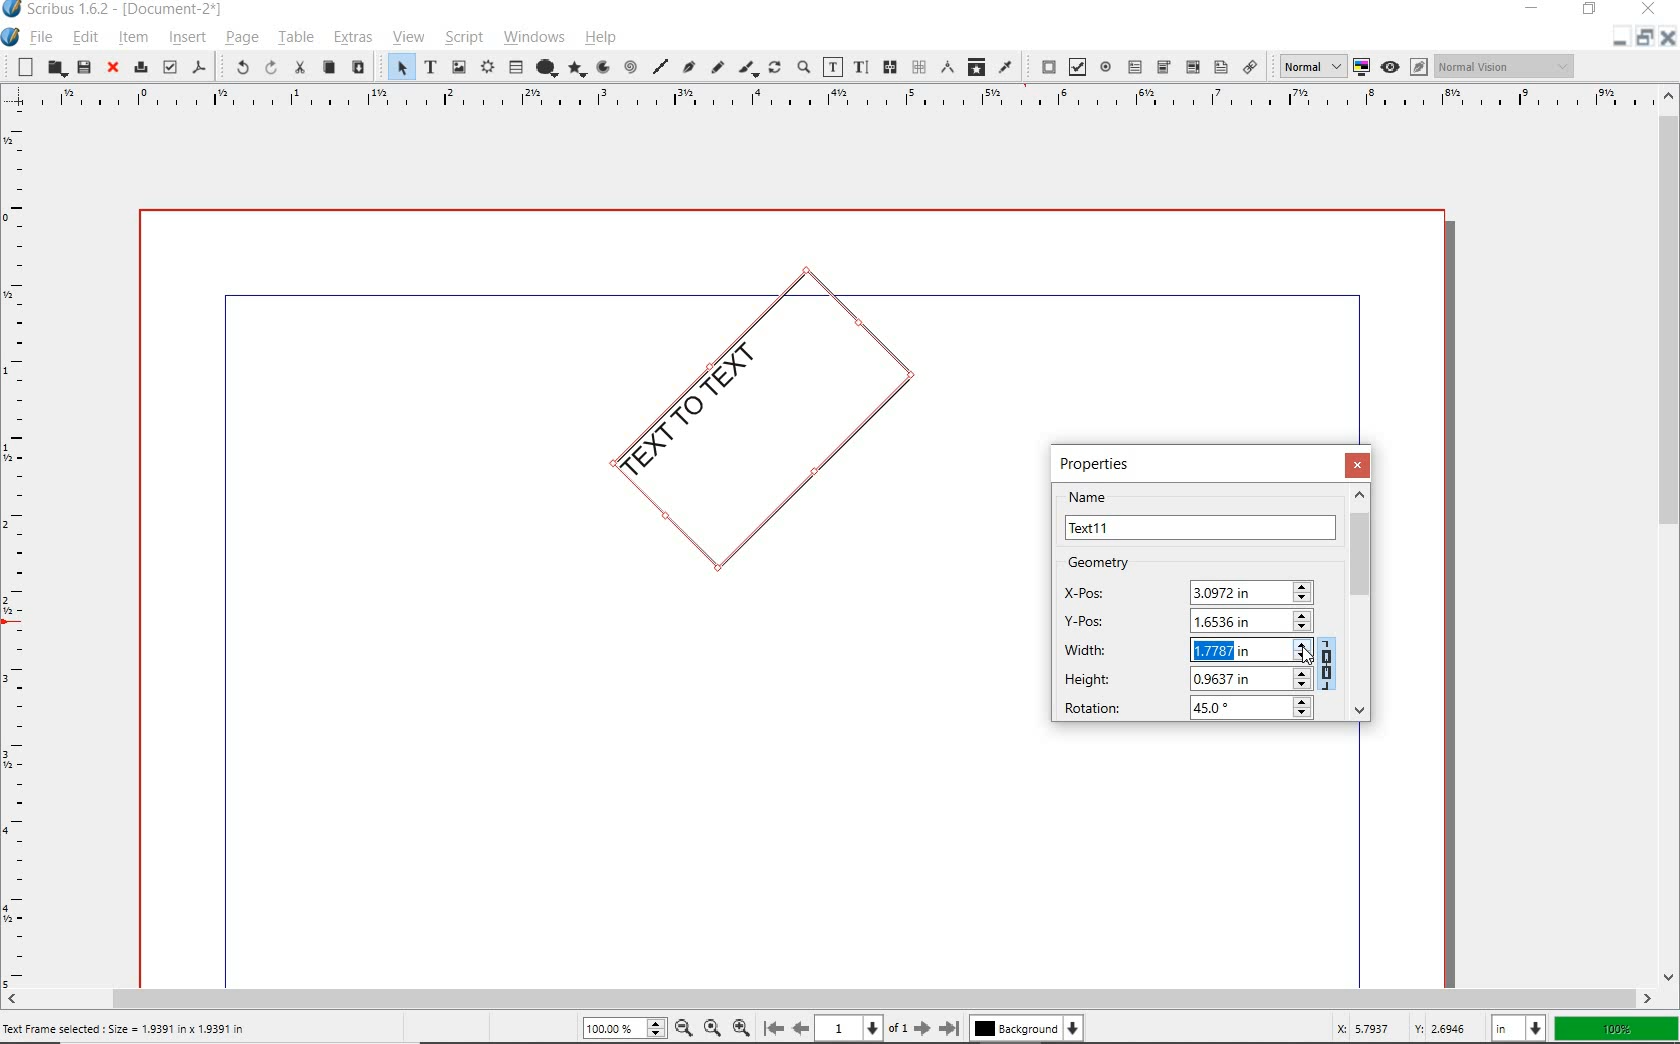 This screenshot has height=1044, width=1680. I want to click on file, so click(43, 38).